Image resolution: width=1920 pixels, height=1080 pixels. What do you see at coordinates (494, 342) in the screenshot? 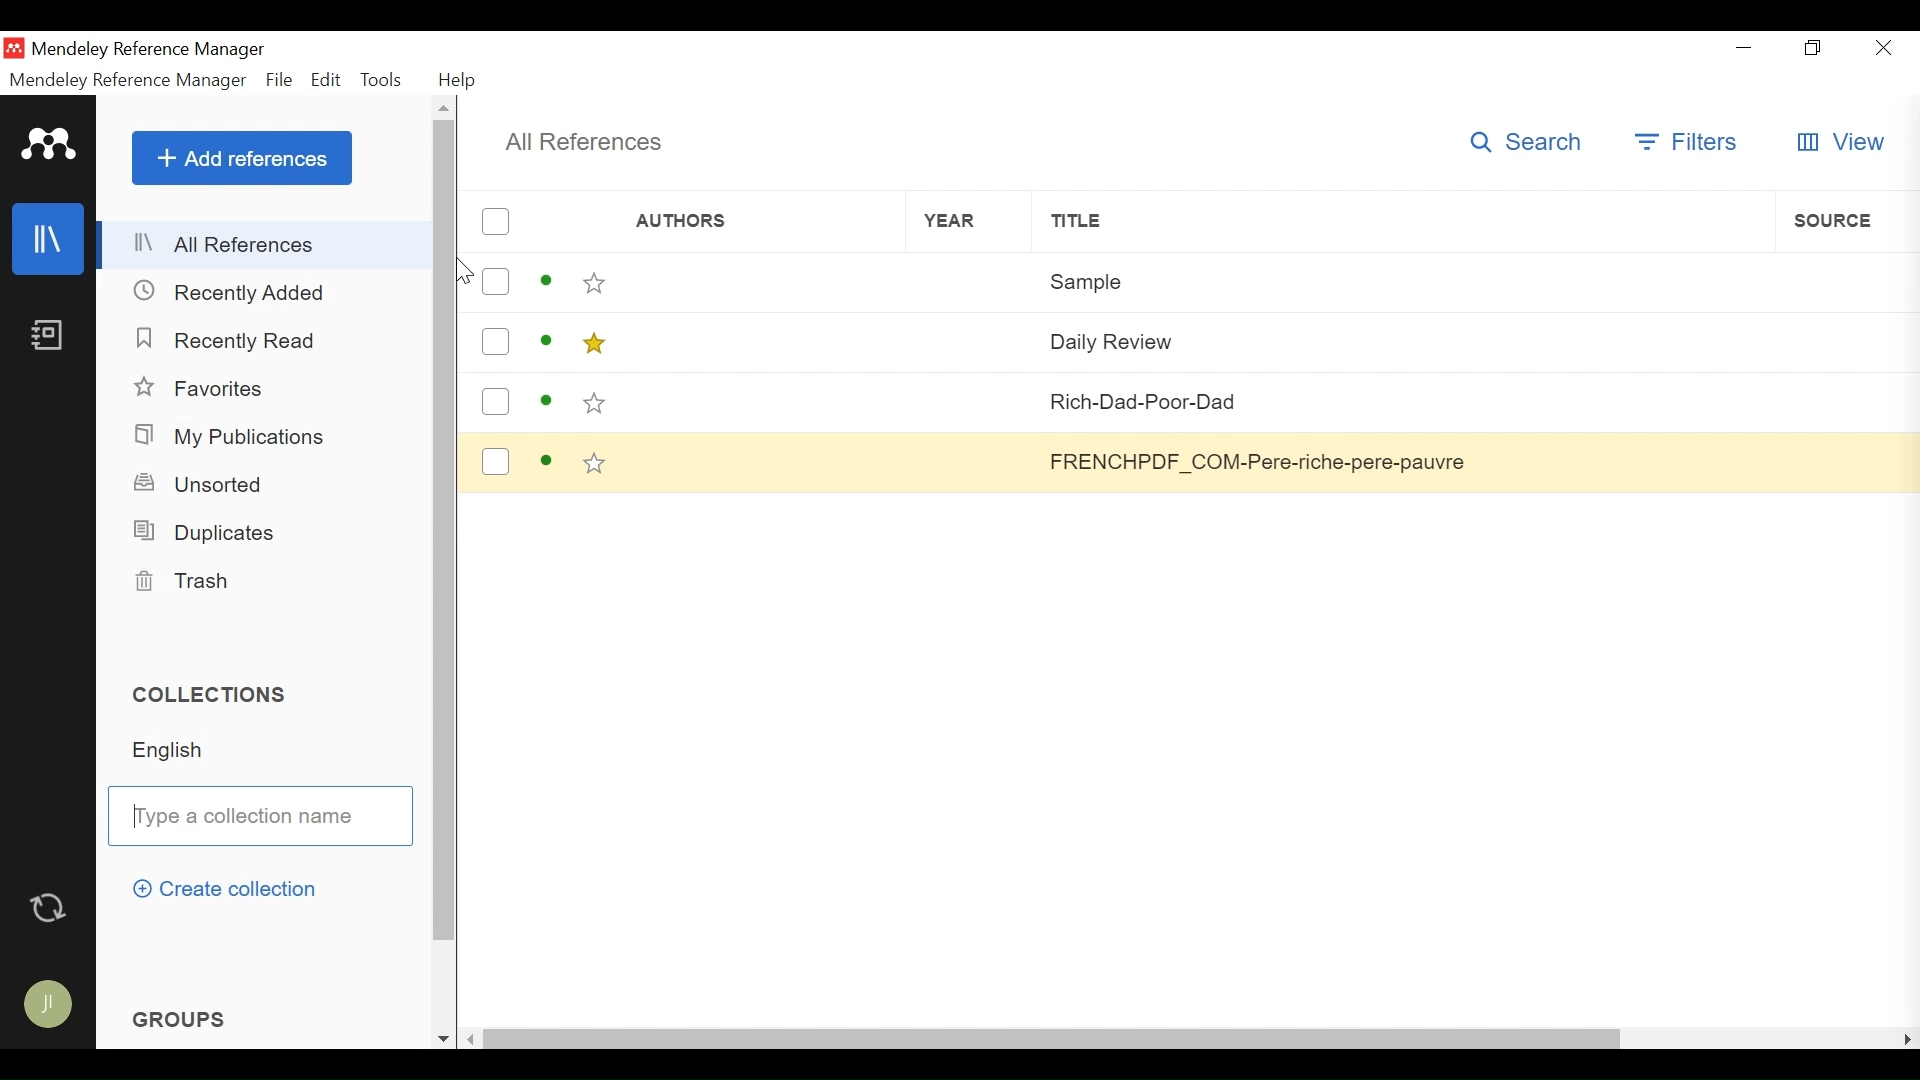
I see `(un)select` at bounding box center [494, 342].